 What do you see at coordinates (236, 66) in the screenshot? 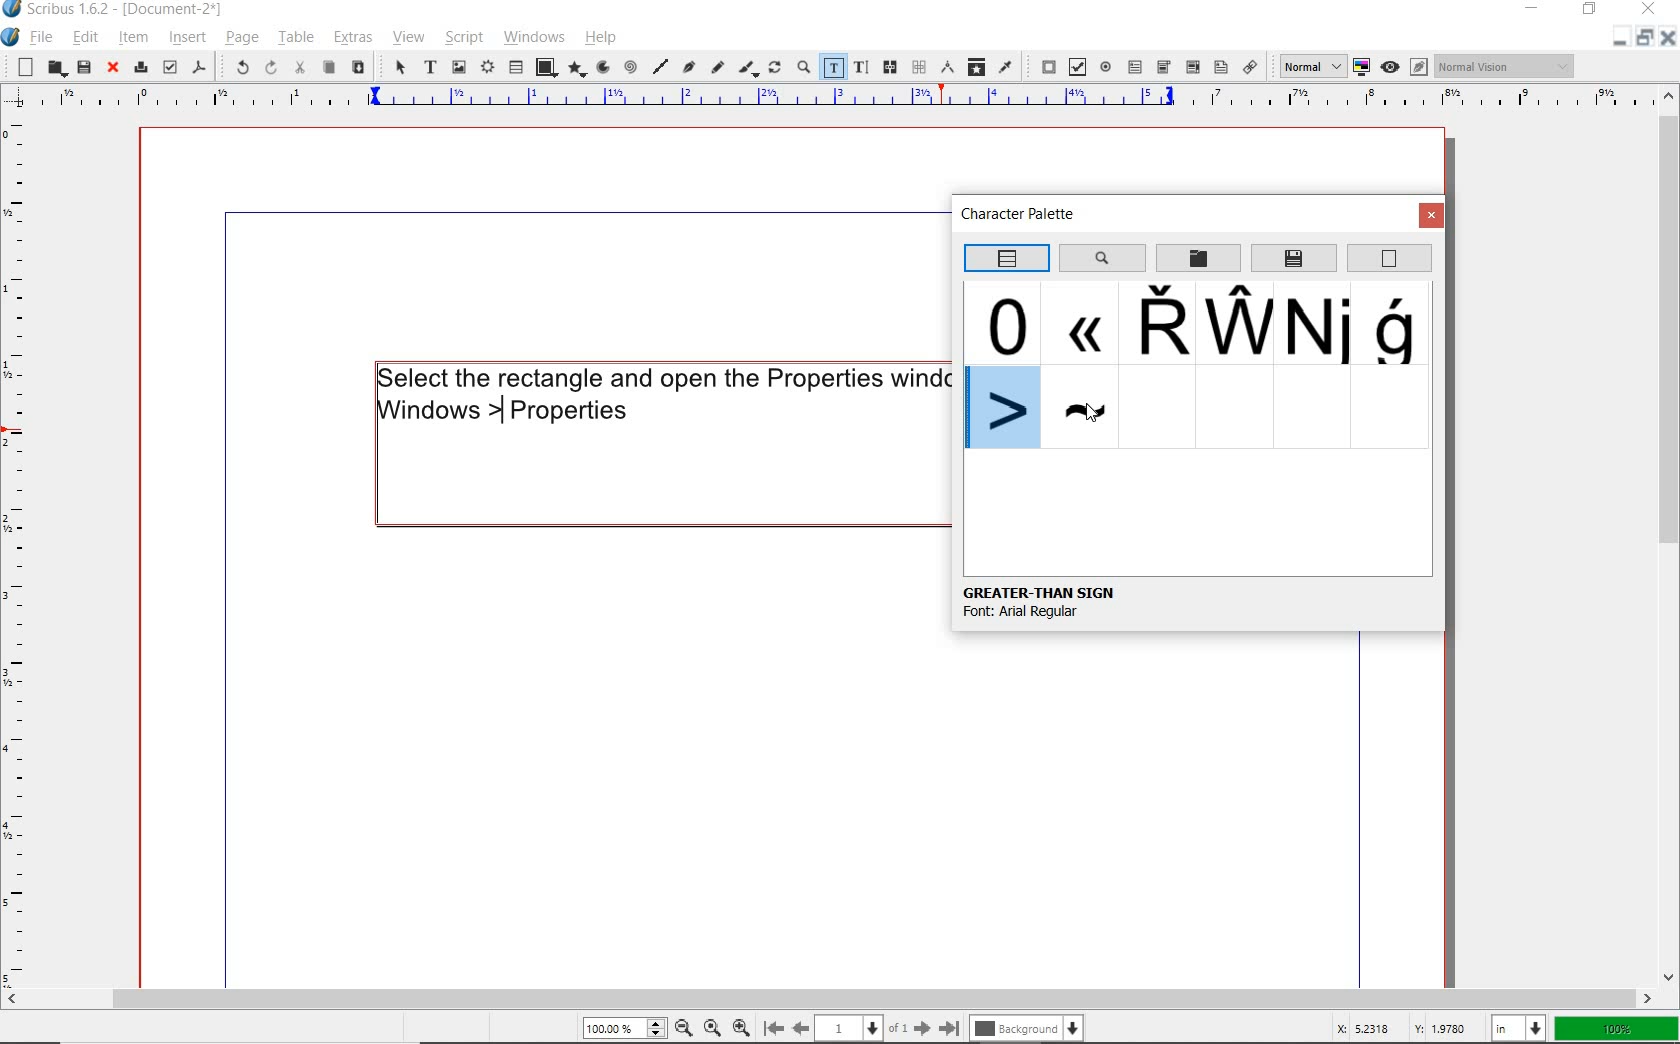
I see `undo` at bounding box center [236, 66].